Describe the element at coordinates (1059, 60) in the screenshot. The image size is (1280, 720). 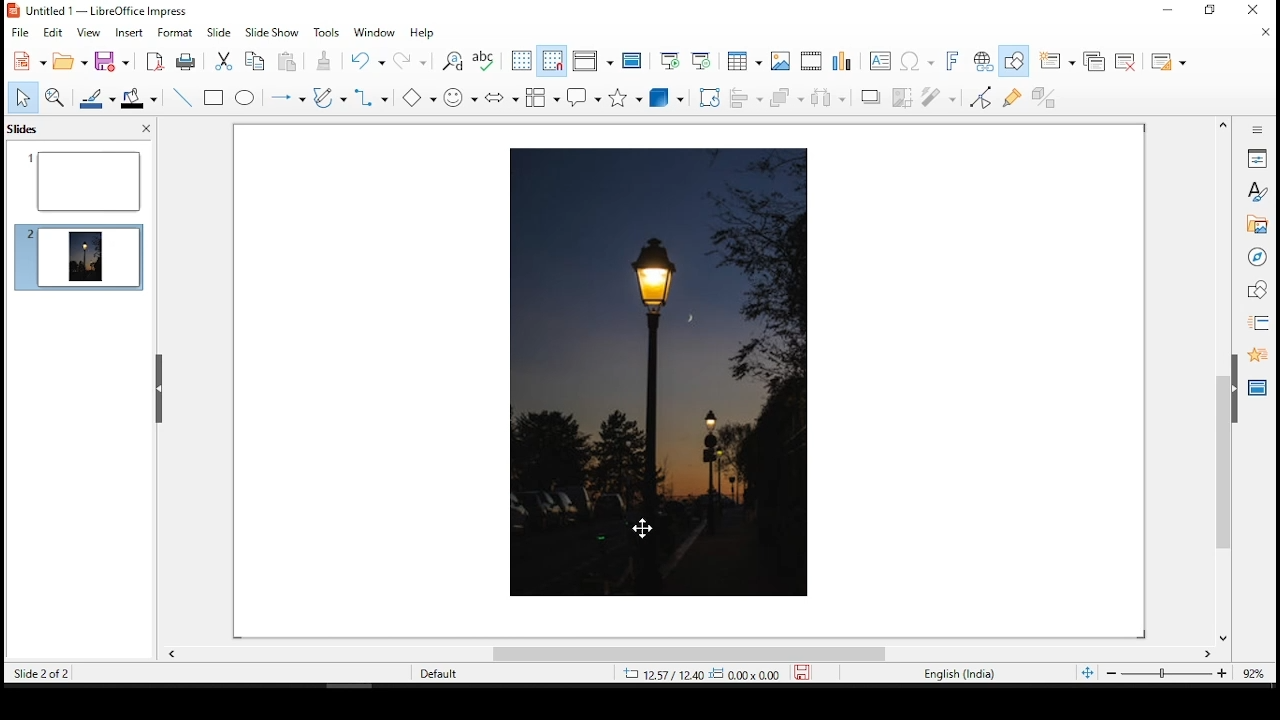
I see `new slide` at that location.